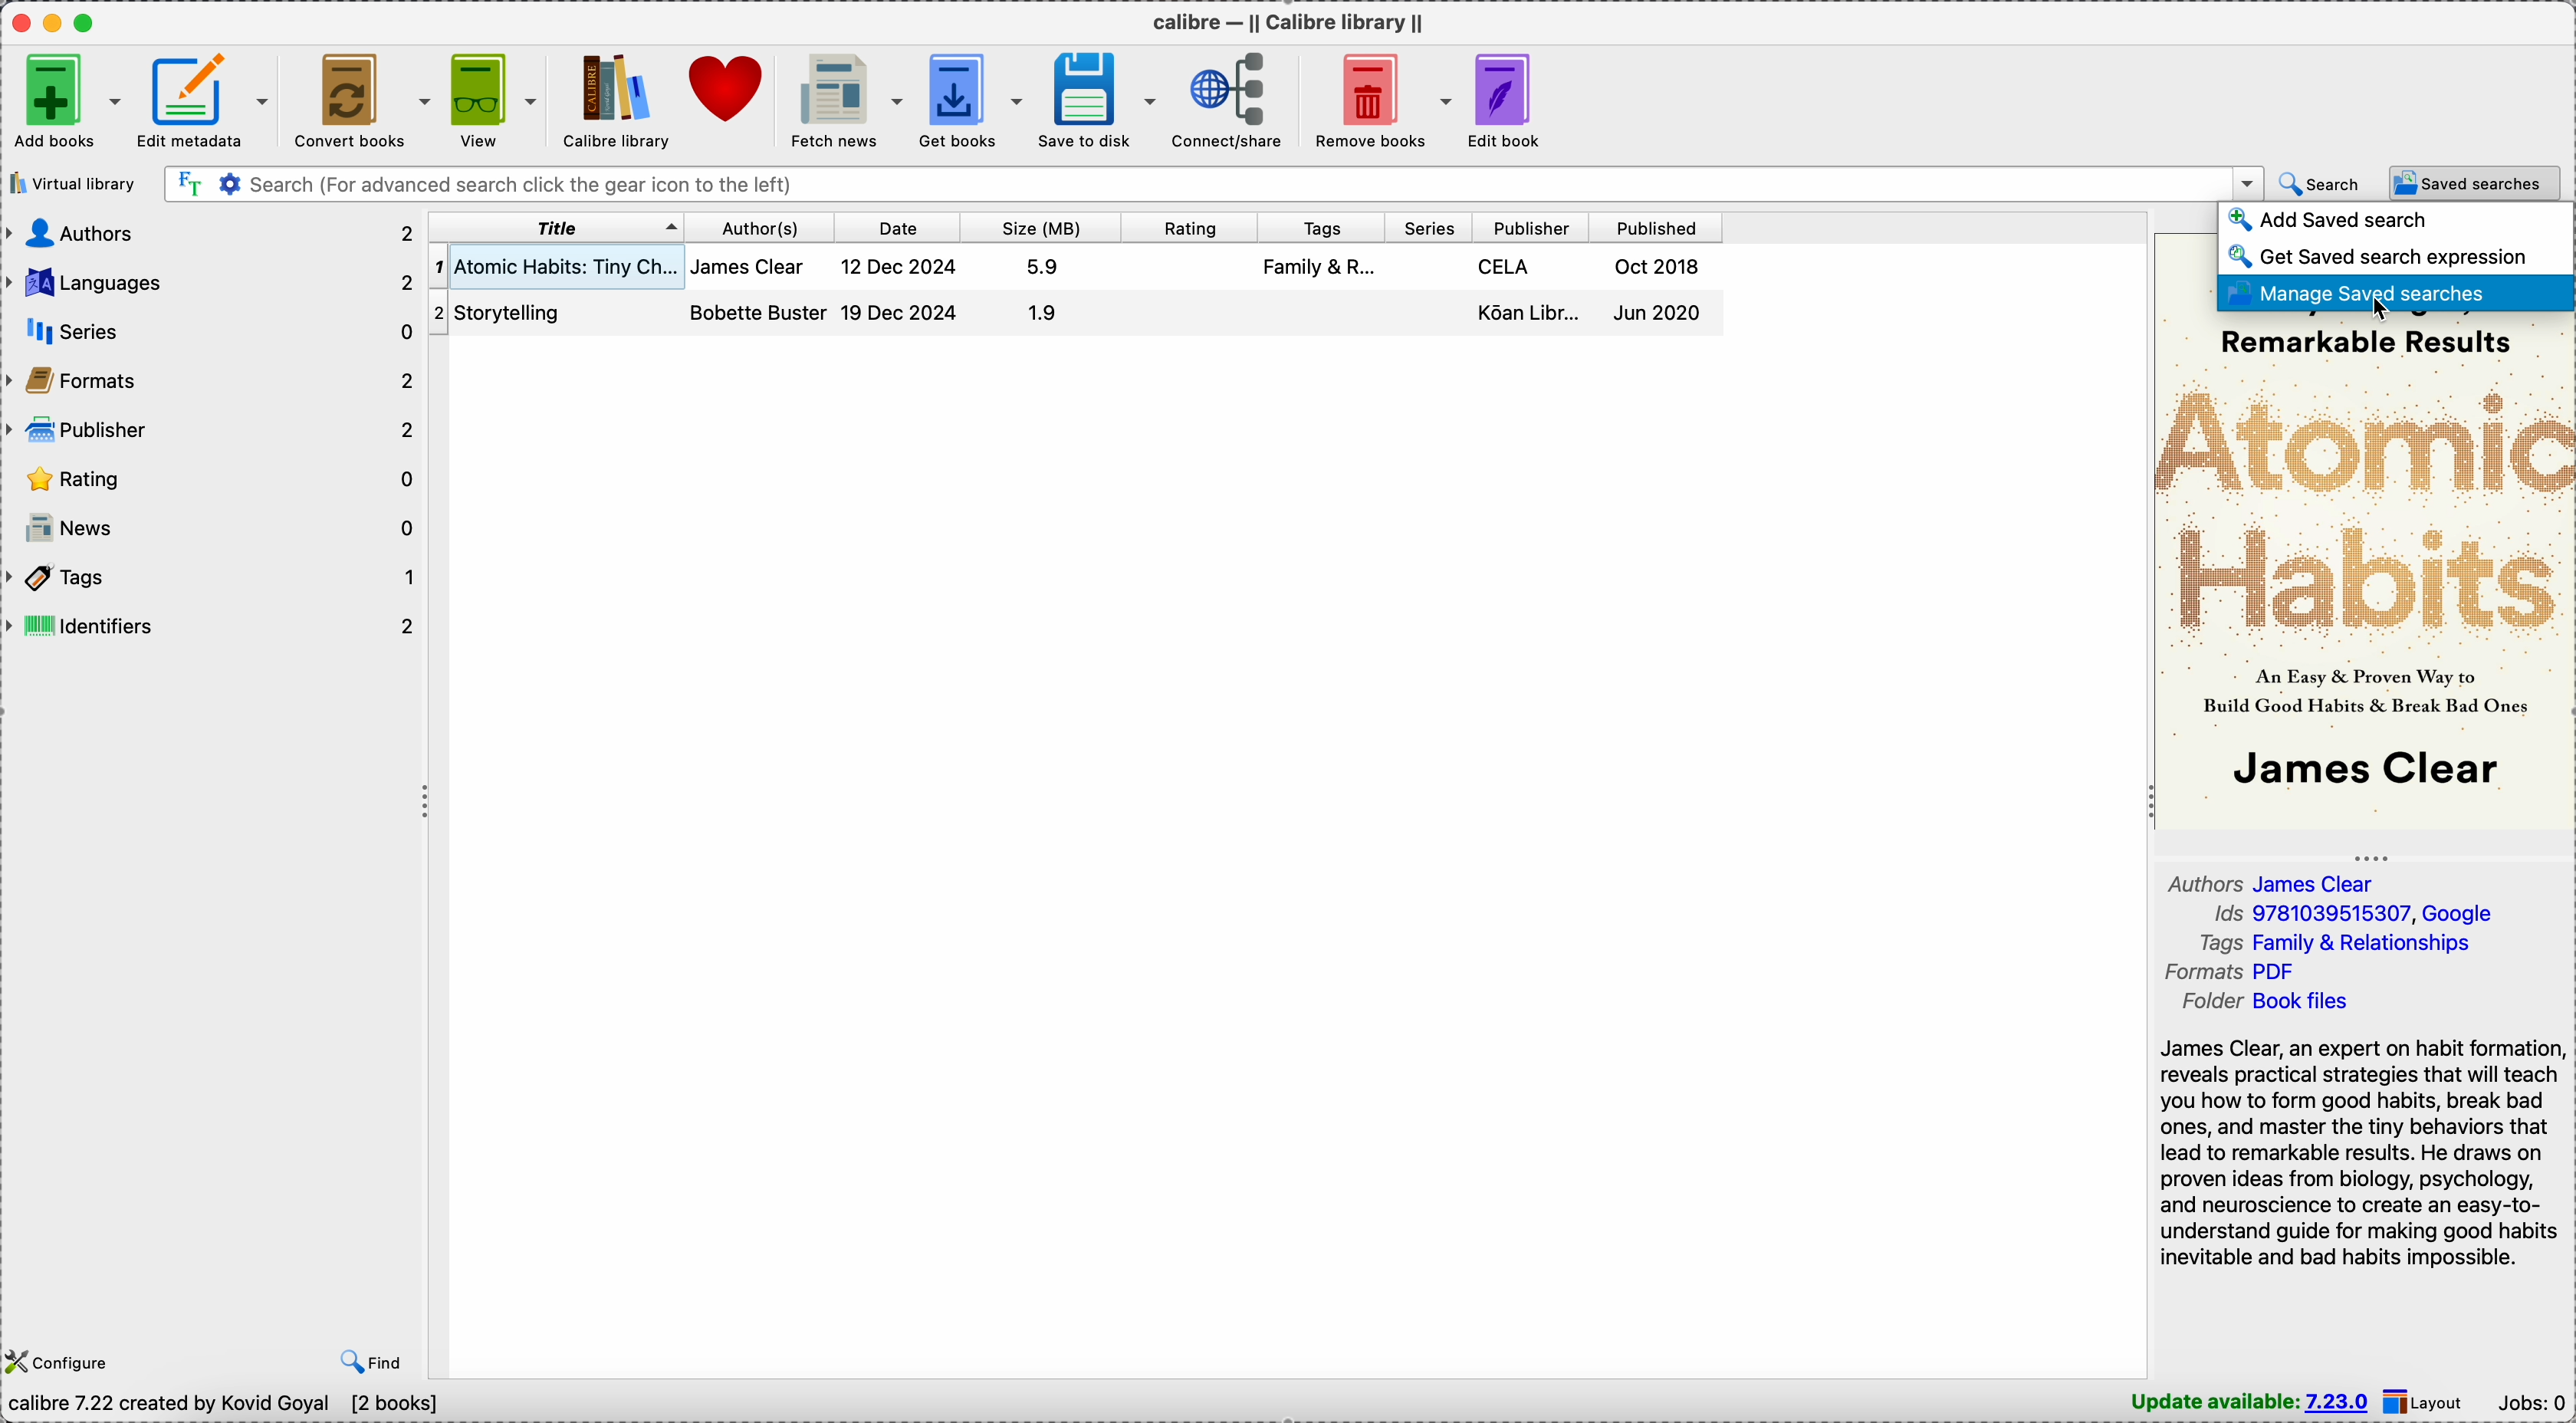 The width and height of the screenshot is (2576, 1423). What do you see at coordinates (425, 802) in the screenshot?
I see `drag handle` at bounding box center [425, 802].